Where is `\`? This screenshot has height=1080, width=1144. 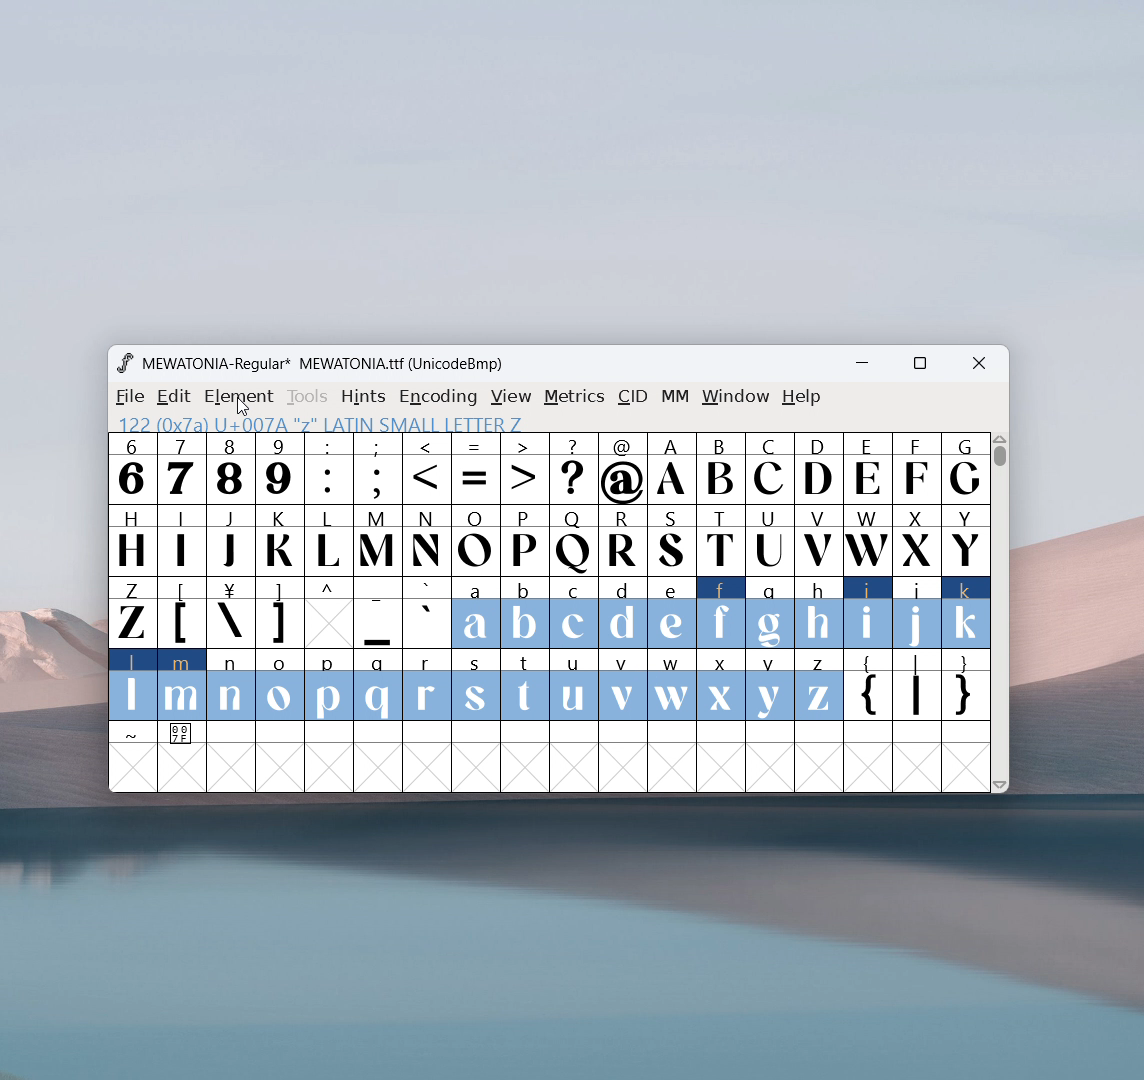 \ is located at coordinates (230, 613).